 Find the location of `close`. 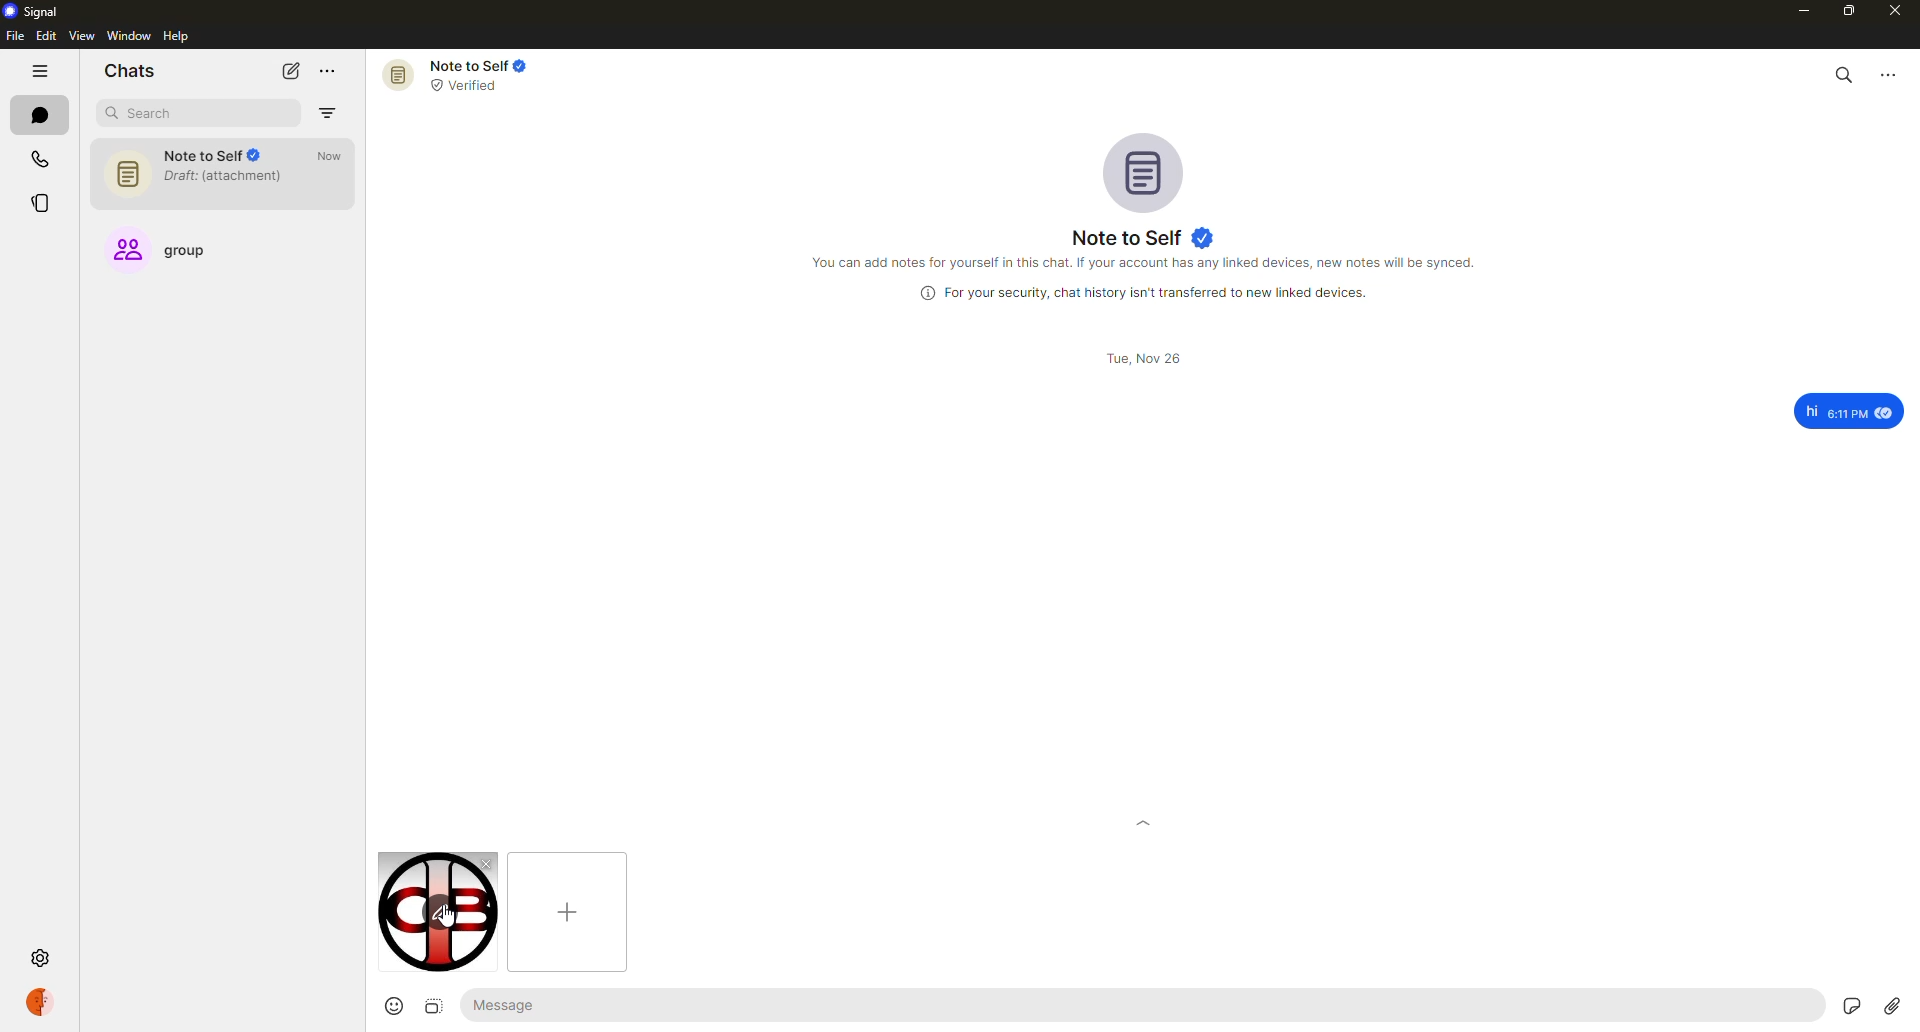

close is located at coordinates (1898, 13).